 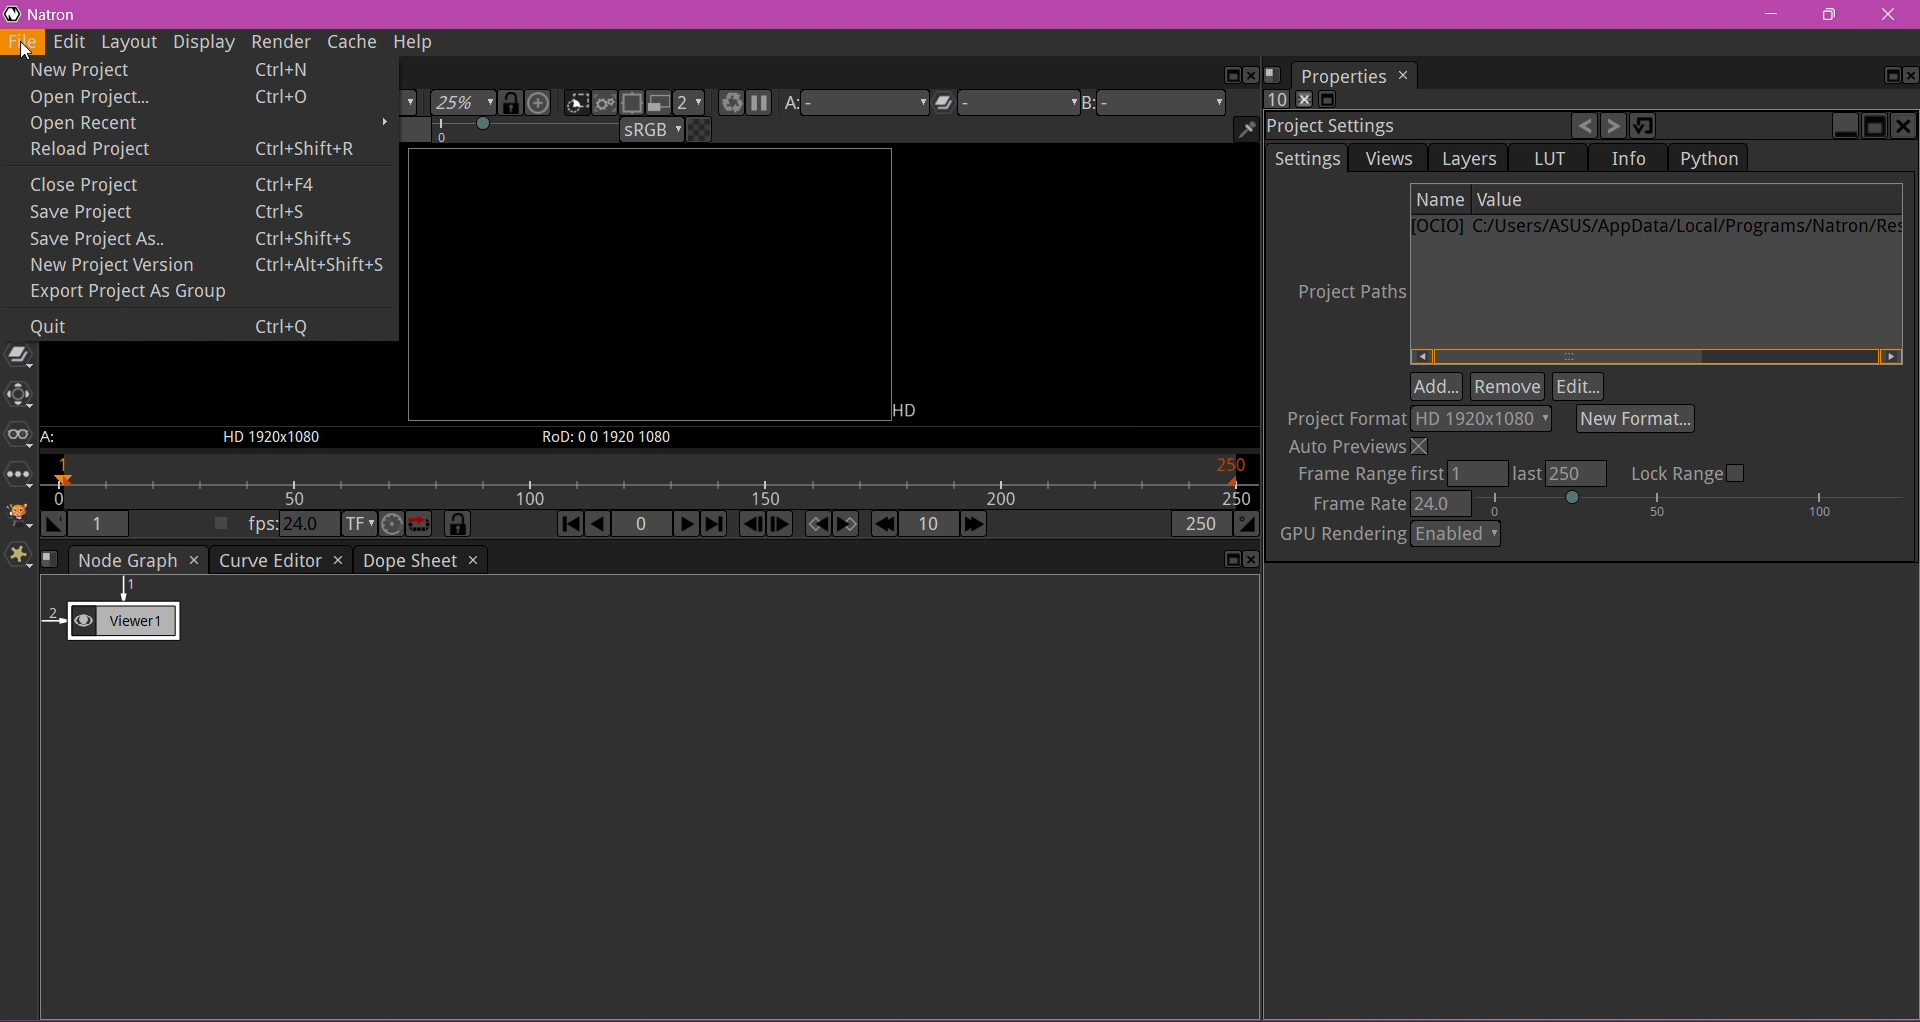 I want to click on New Project Version, so click(x=207, y=266).